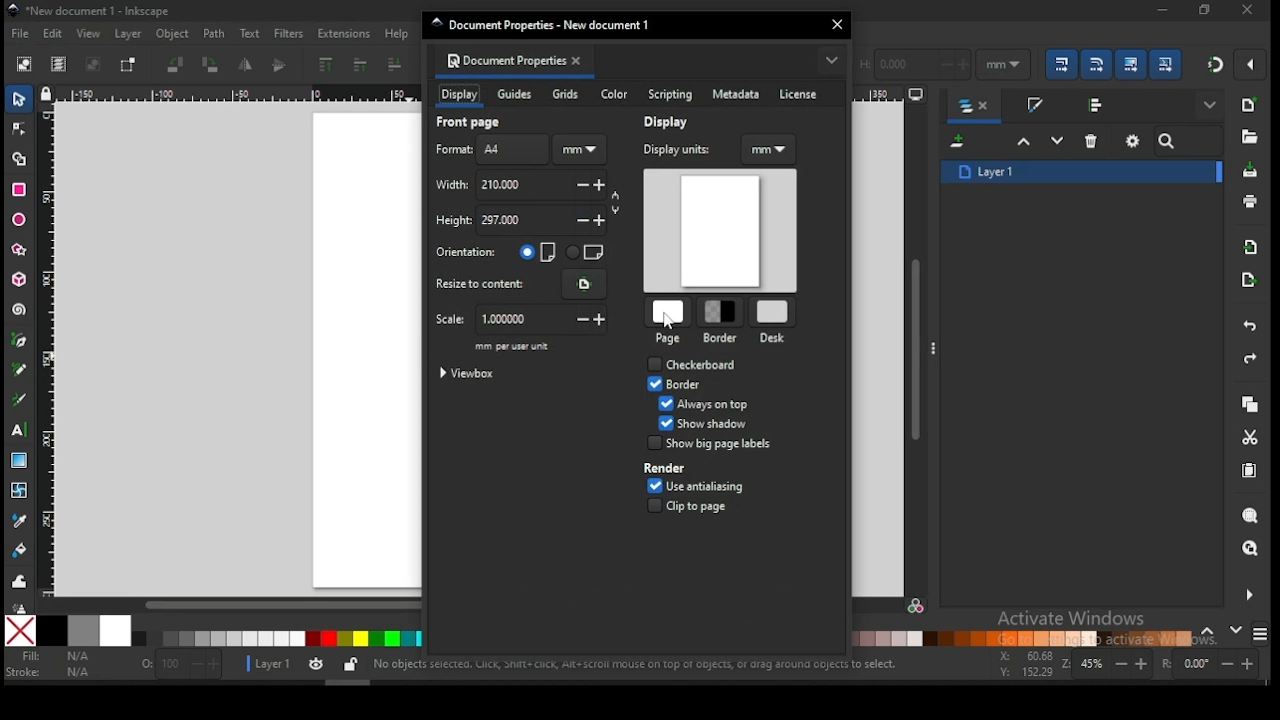  Describe the element at coordinates (179, 667) in the screenshot. I see `opacity` at that location.